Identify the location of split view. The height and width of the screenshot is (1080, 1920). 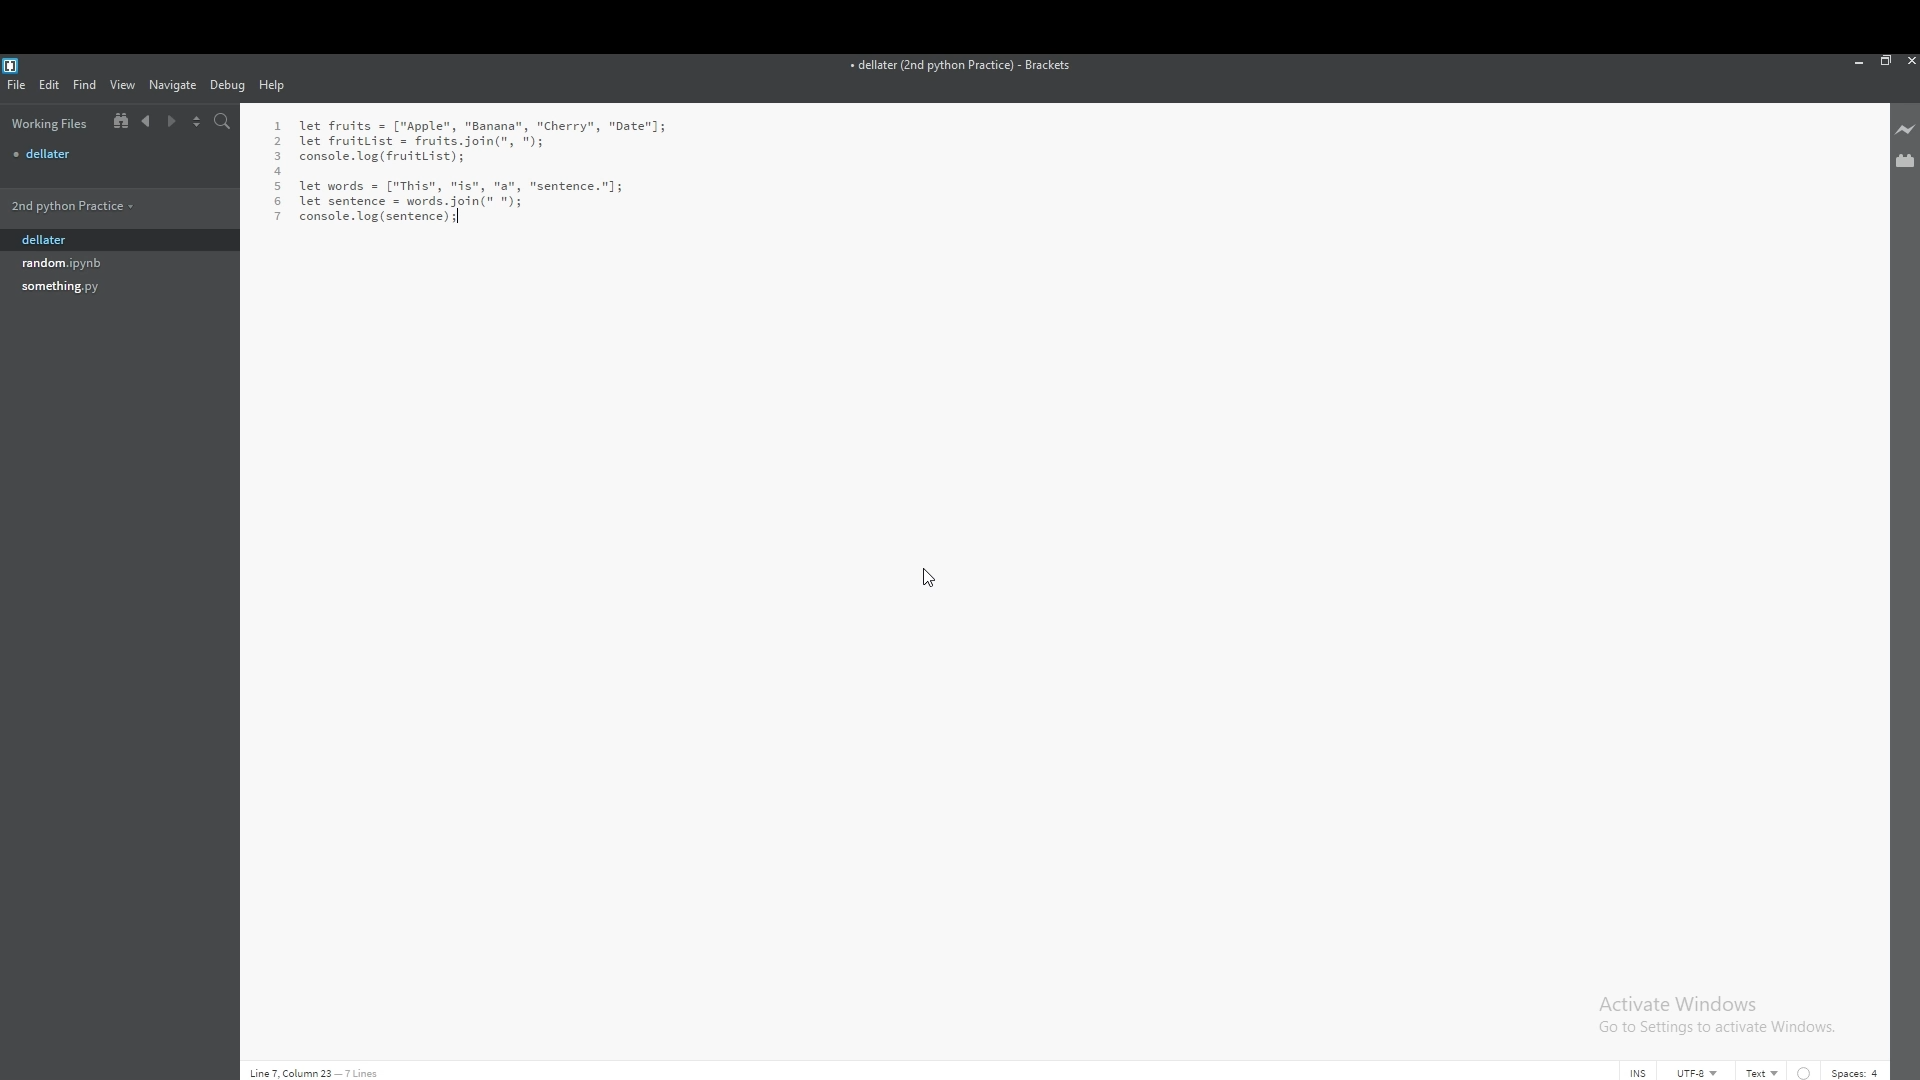
(198, 120).